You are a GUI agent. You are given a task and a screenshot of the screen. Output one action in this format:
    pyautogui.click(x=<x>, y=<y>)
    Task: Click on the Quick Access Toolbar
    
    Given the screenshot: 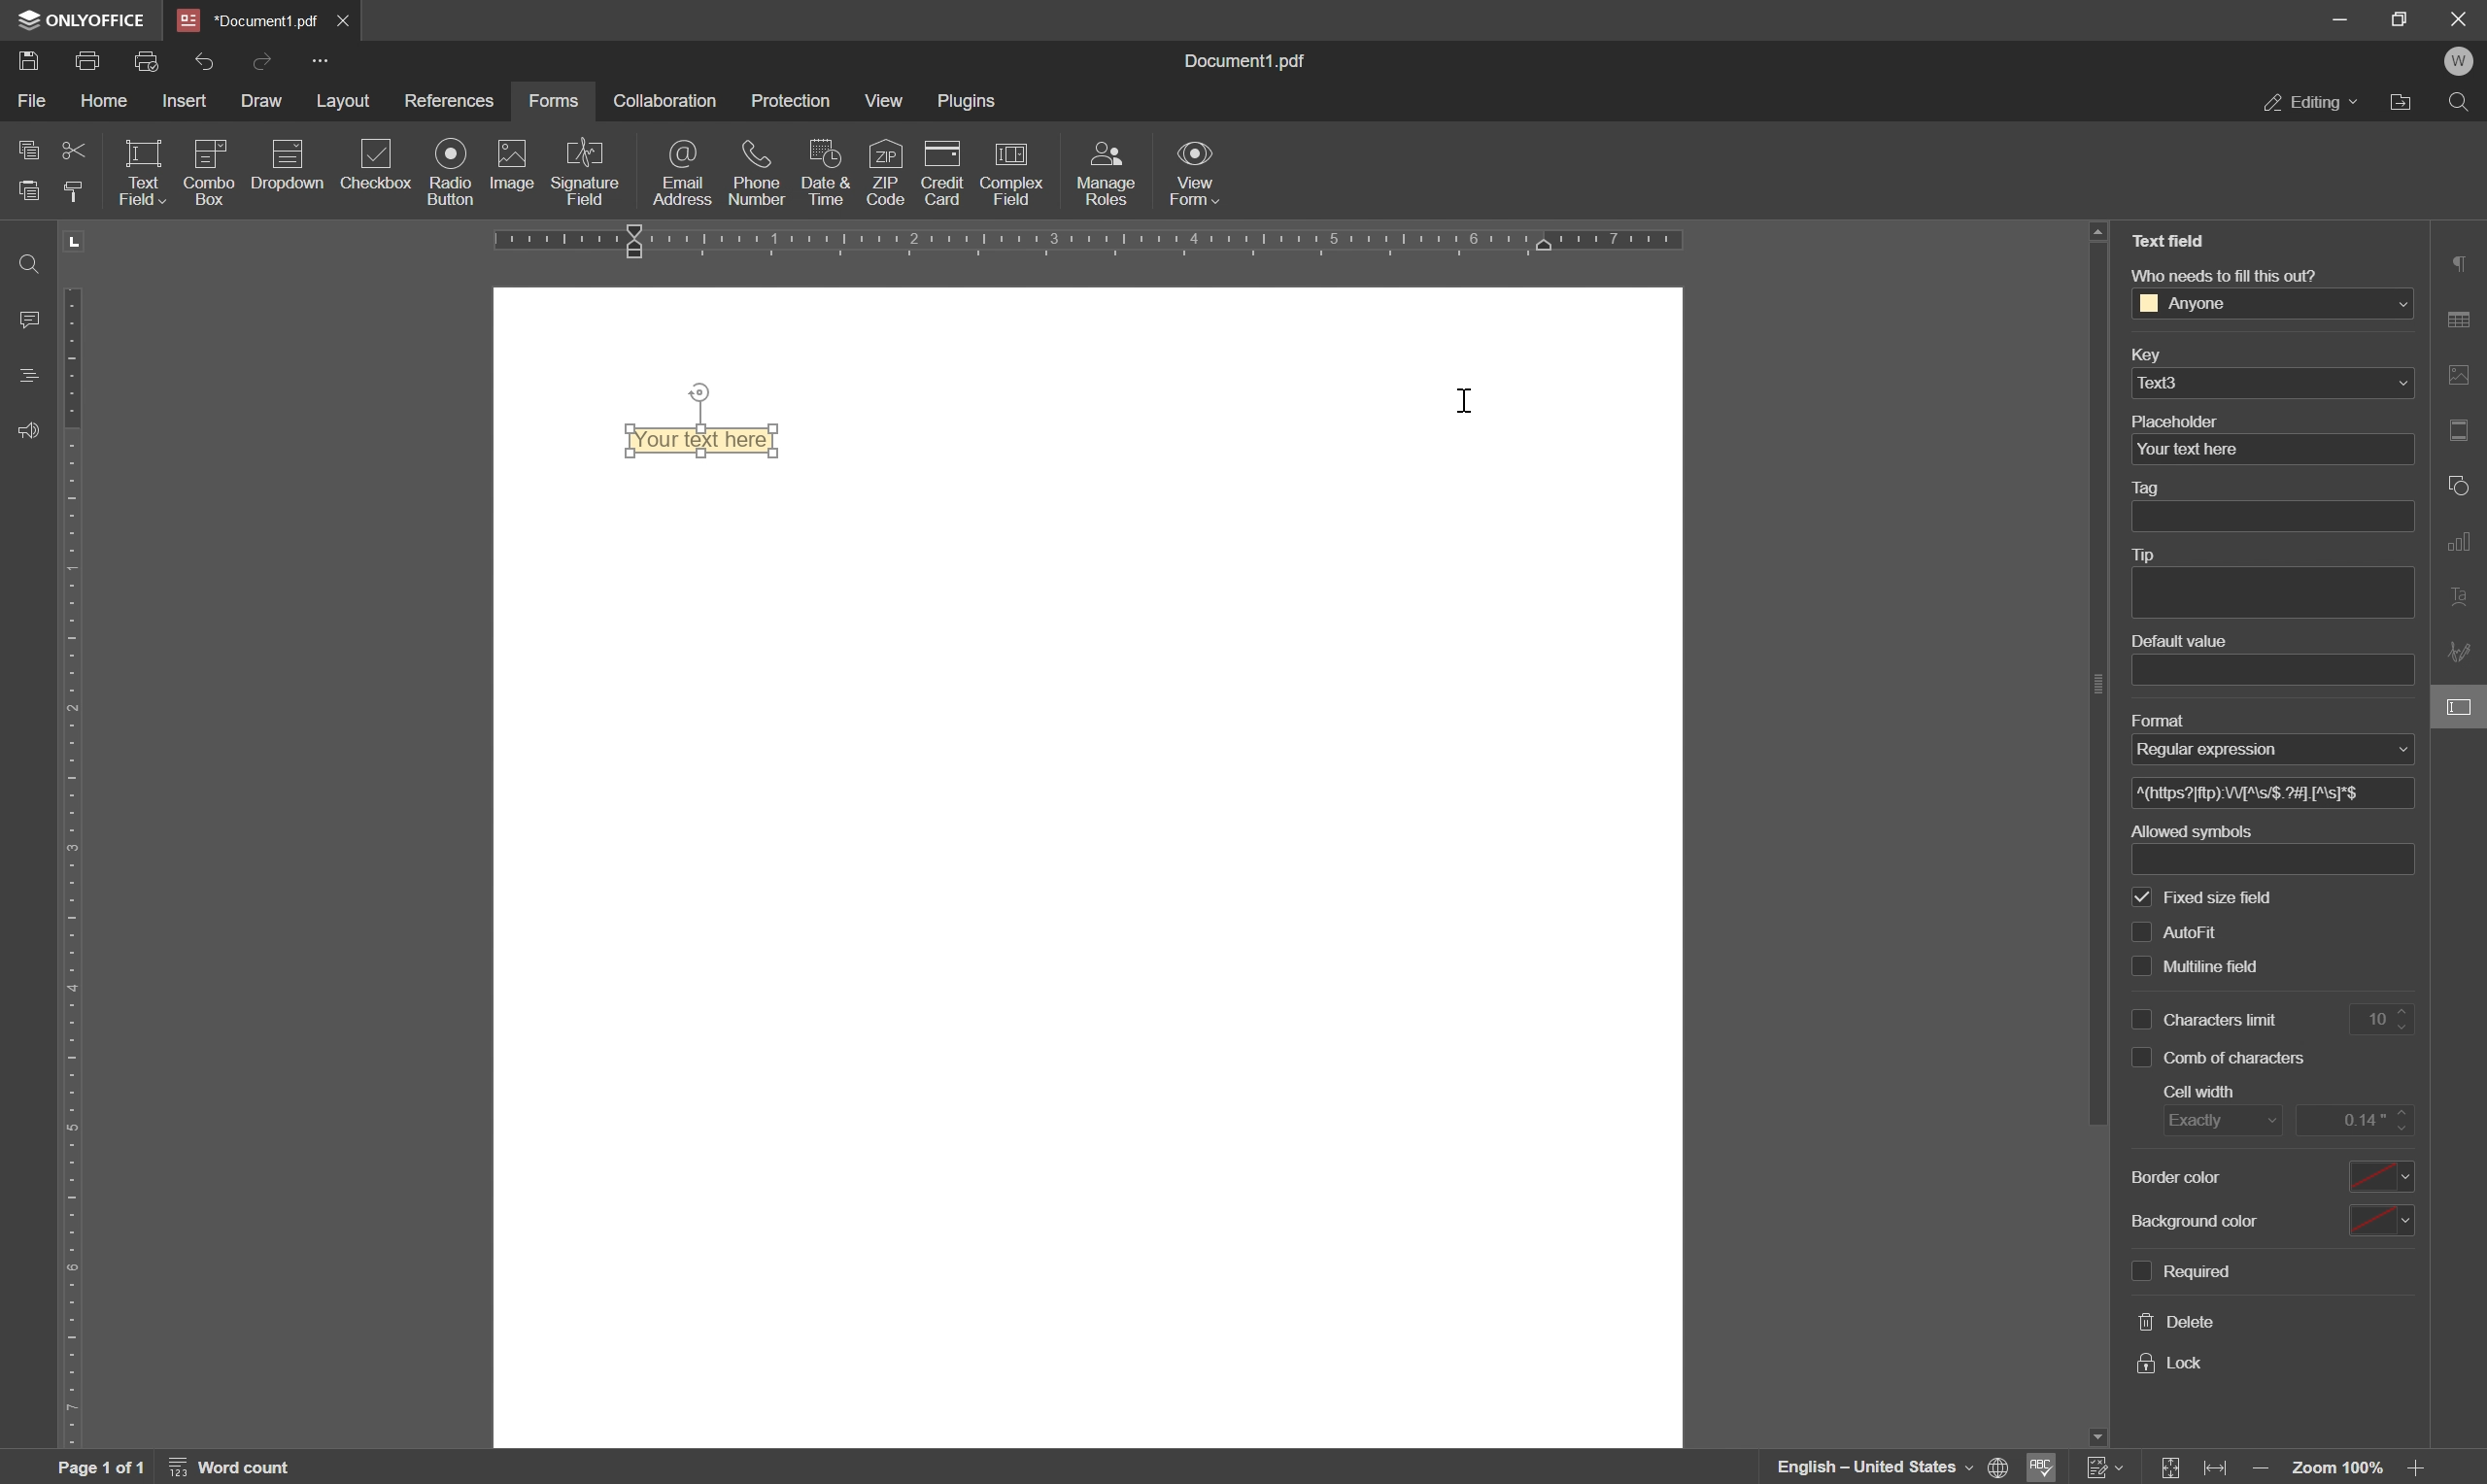 What is the action you would take?
    pyautogui.click(x=320, y=60)
    